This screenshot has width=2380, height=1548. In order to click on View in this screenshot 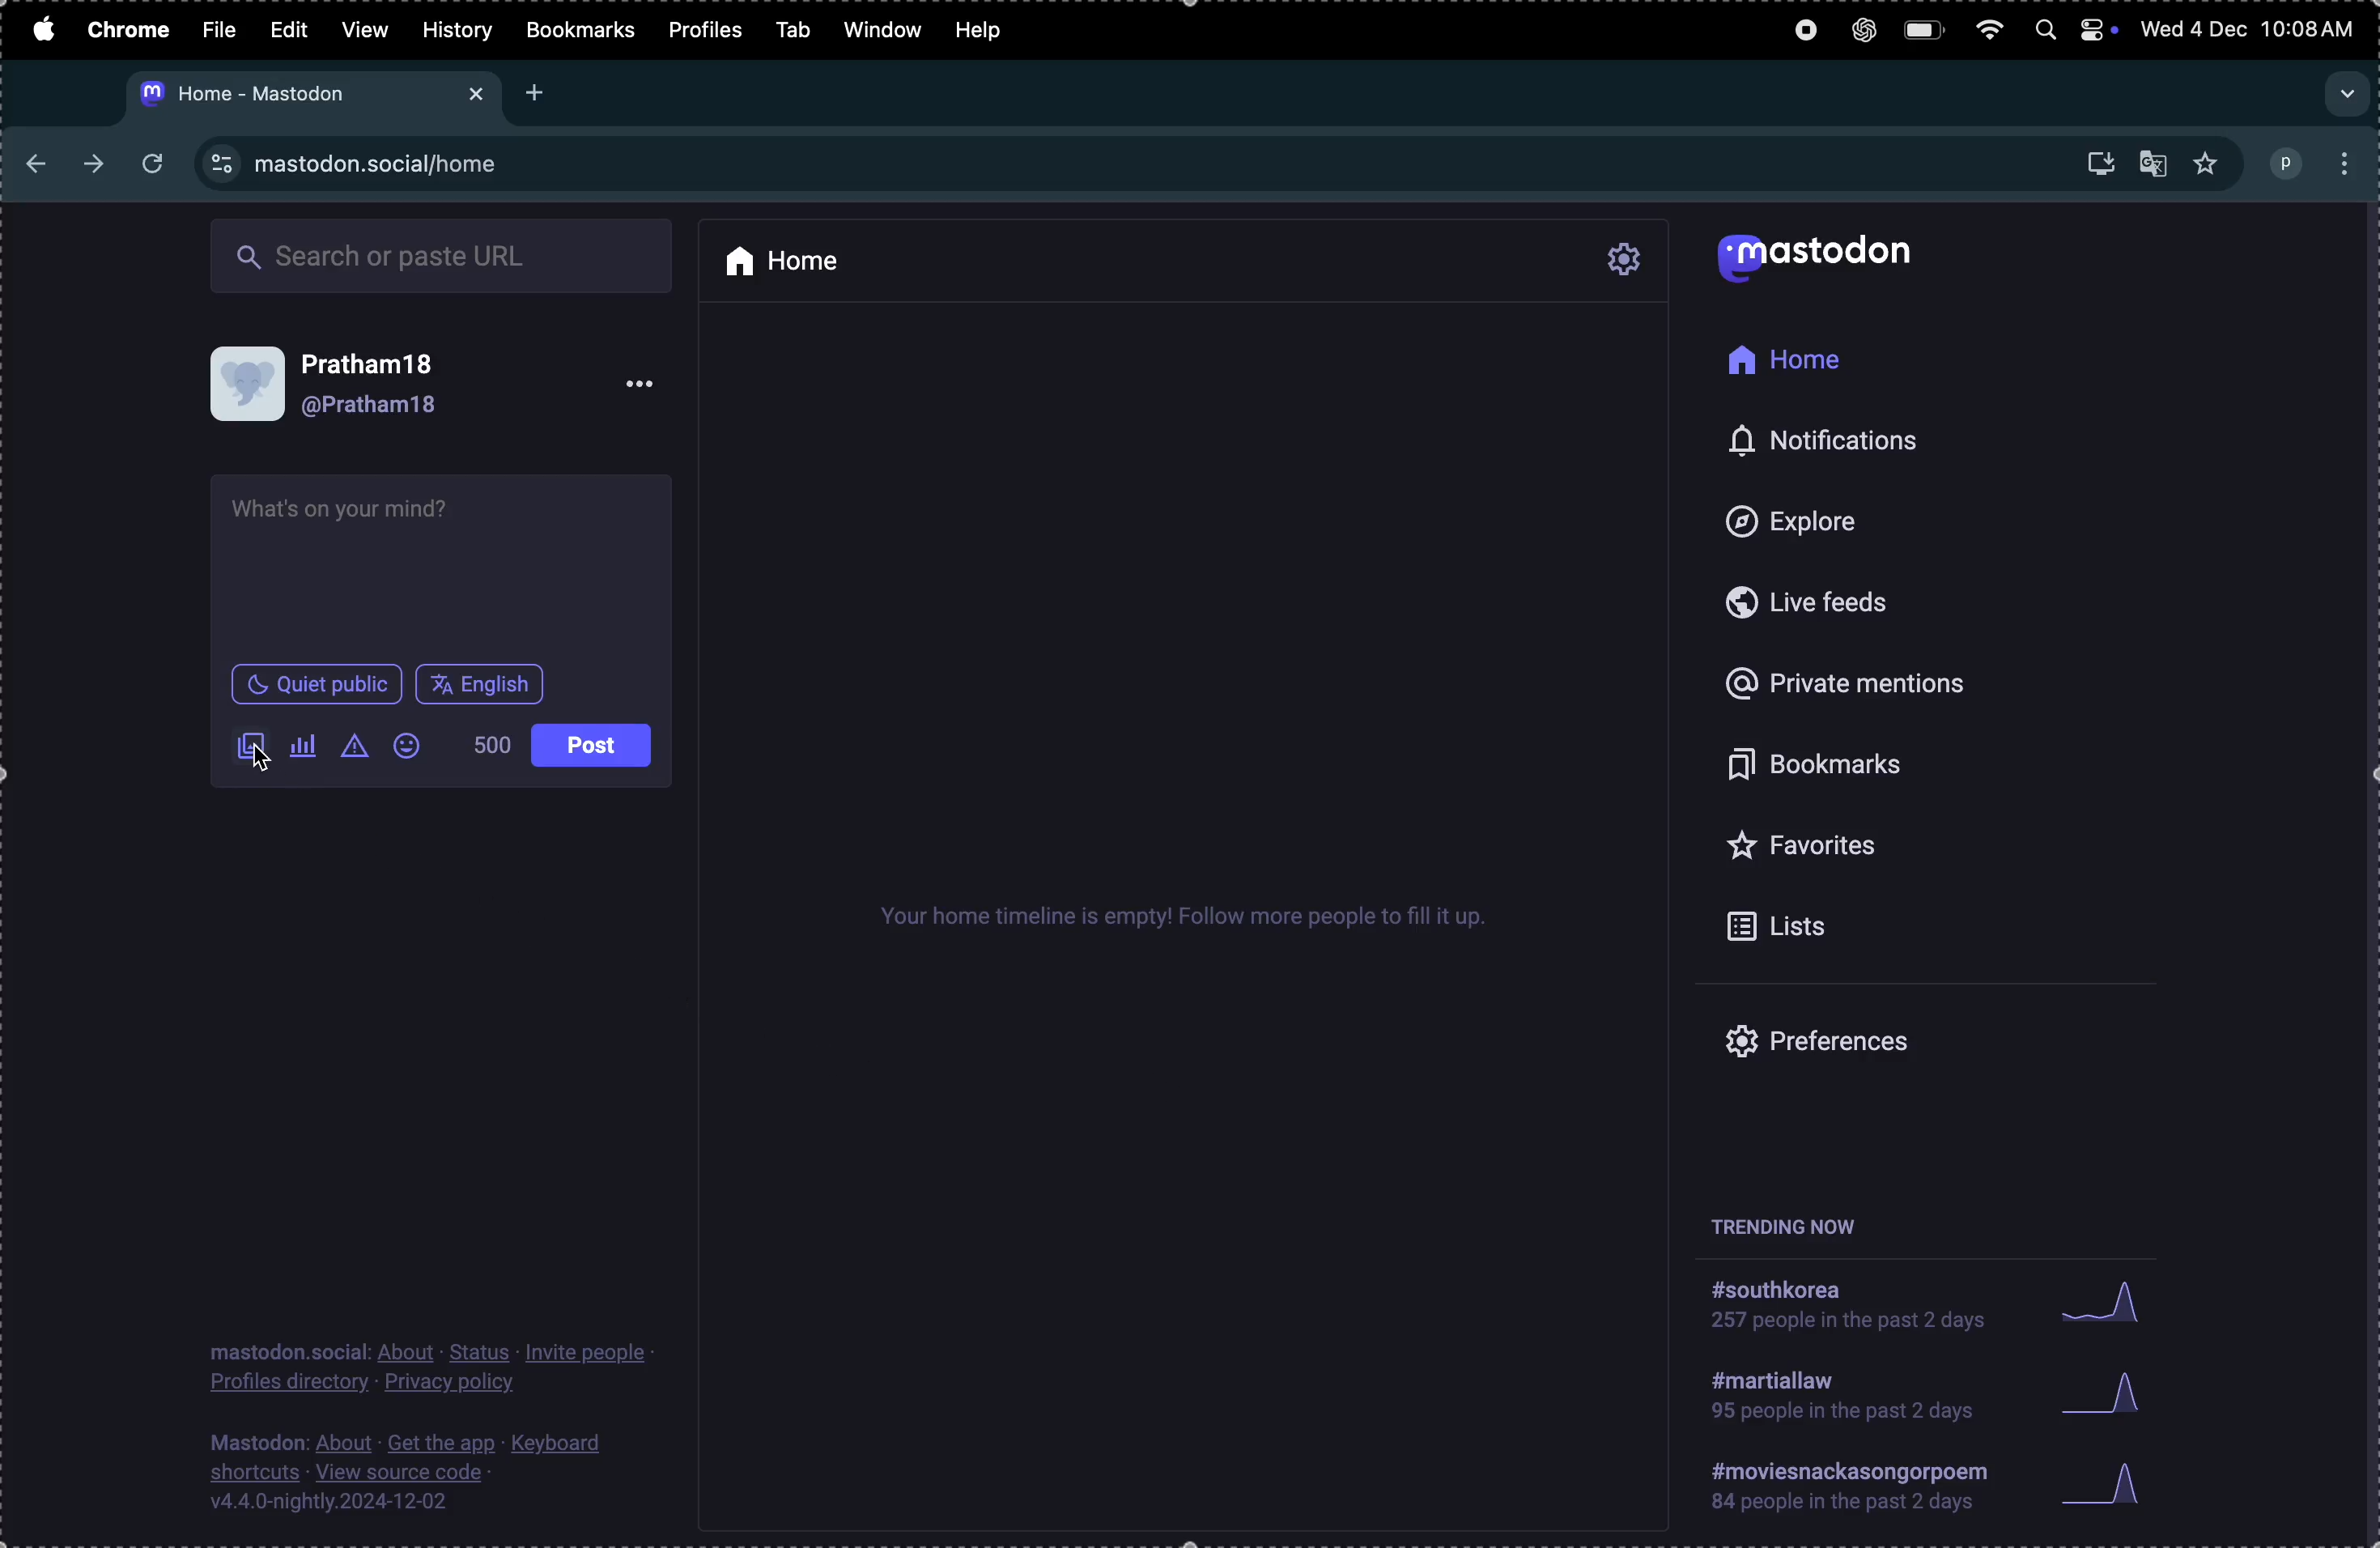, I will do `click(363, 29)`.